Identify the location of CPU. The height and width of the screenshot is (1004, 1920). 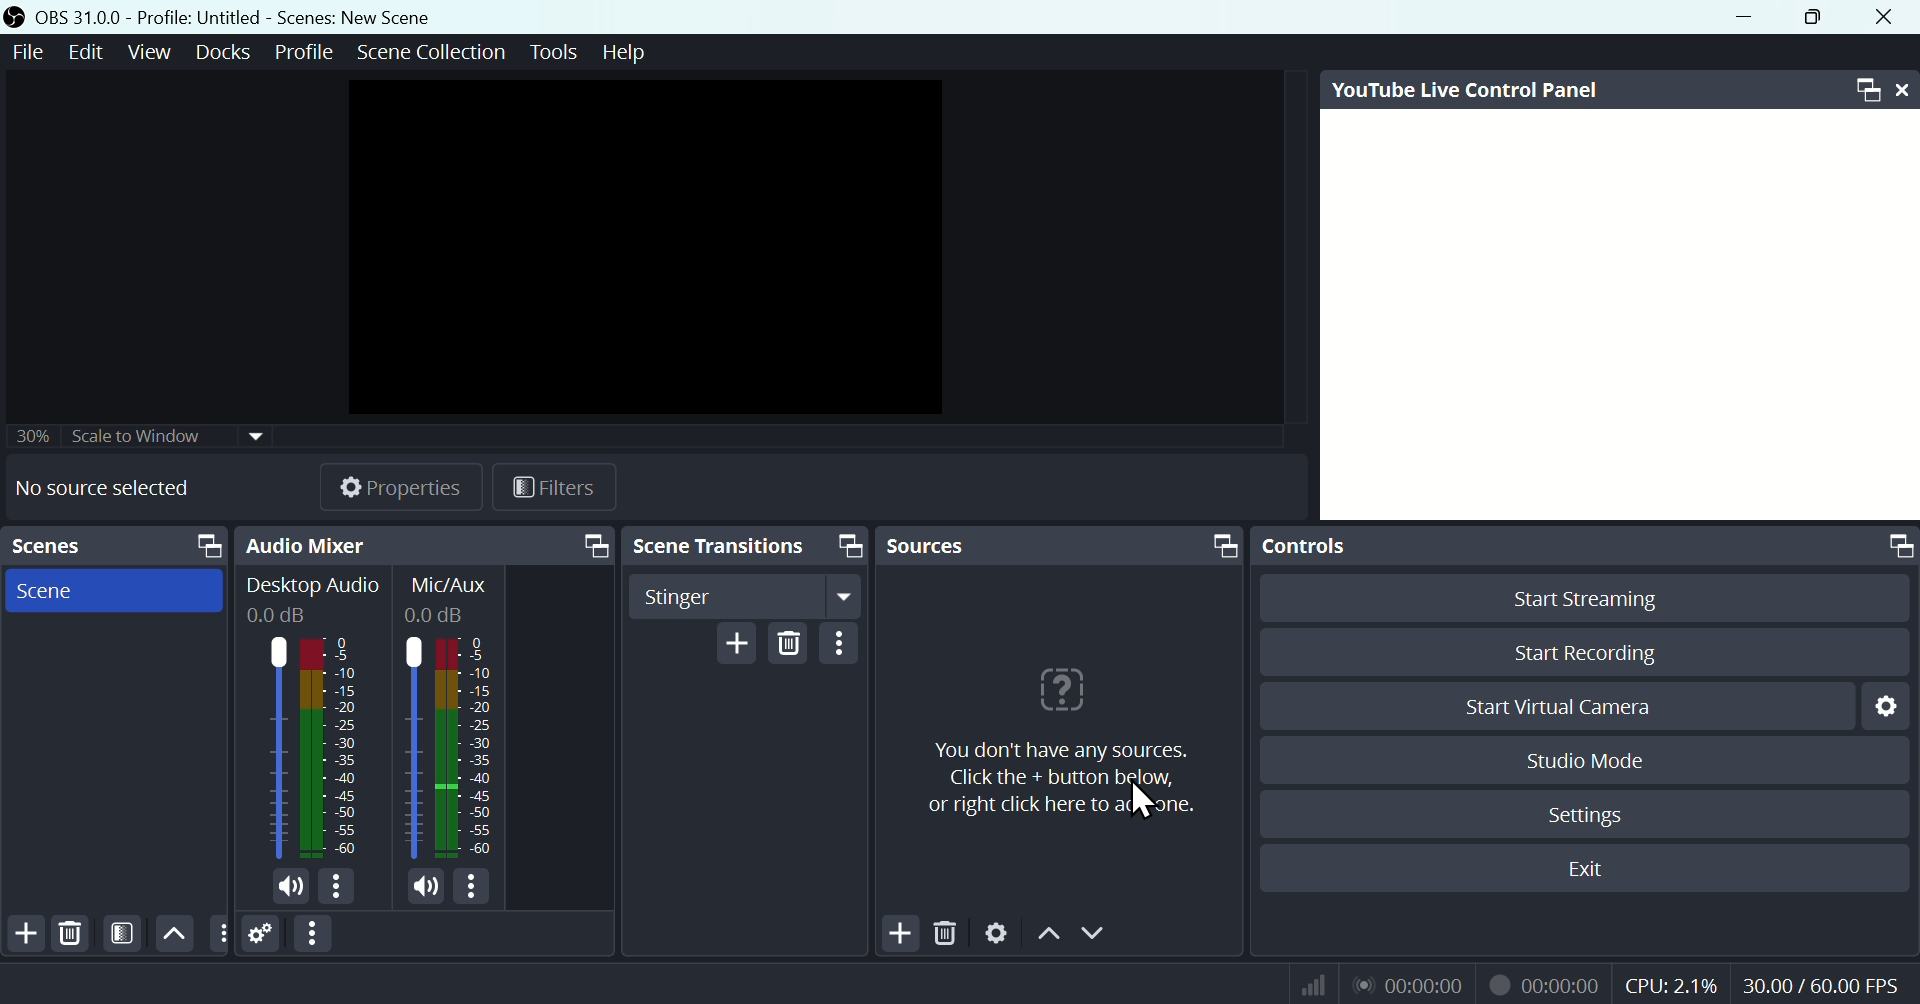
(1670, 982).